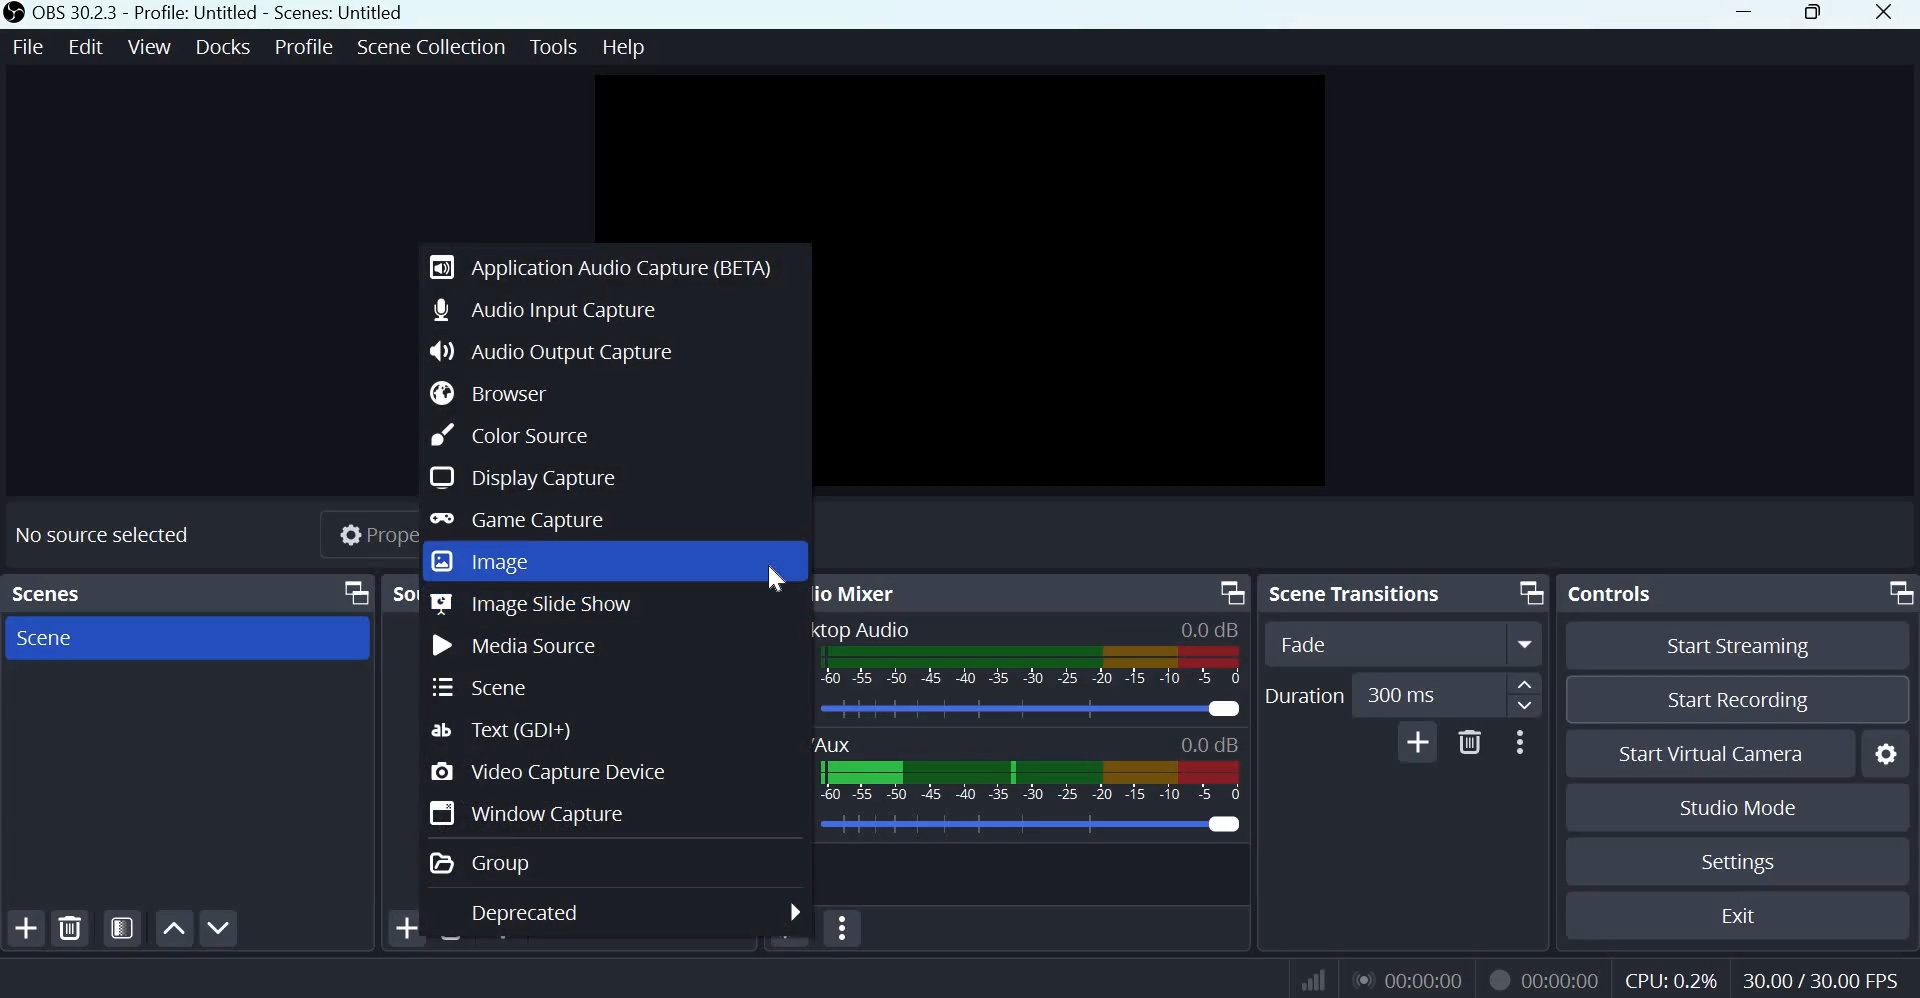 Image resolution: width=1920 pixels, height=998 pixels. Describe the element at coordinates (555, 46) in the screenshot. I see `tools` at that location.